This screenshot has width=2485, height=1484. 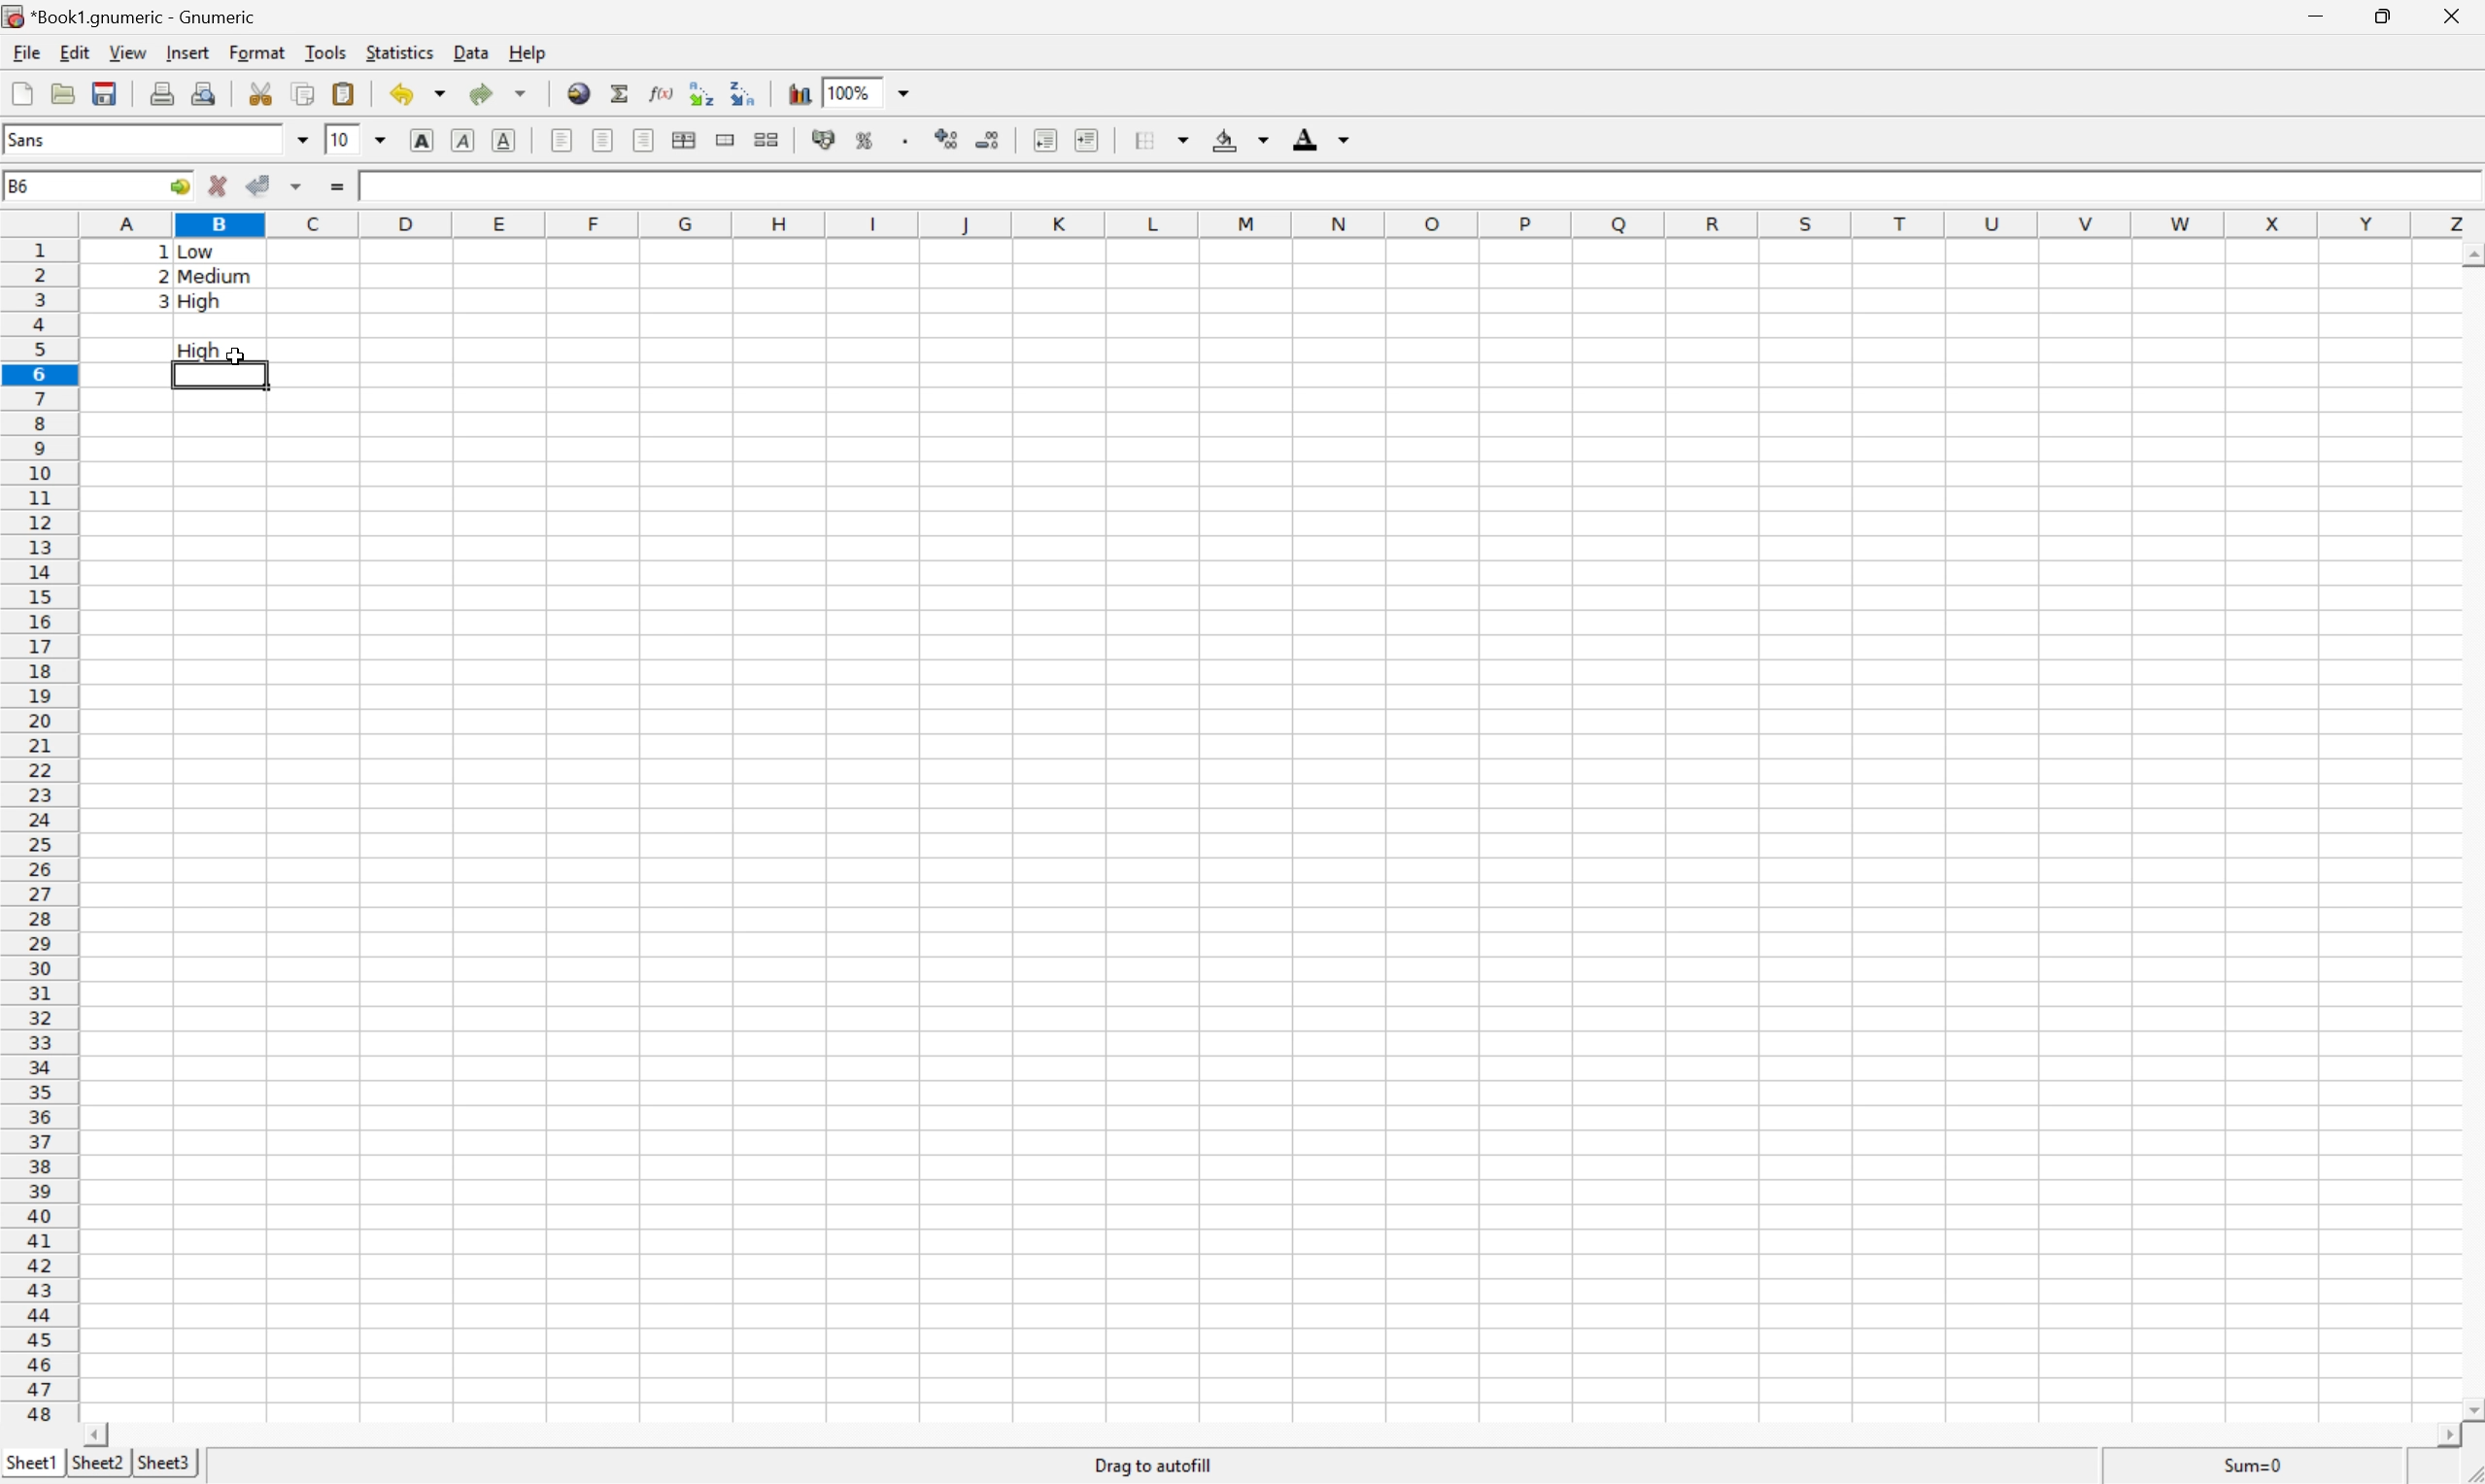 What do you see at coordinates (527, 55) in the screenshot?
I see `Help` at bounding box center [527, 55].